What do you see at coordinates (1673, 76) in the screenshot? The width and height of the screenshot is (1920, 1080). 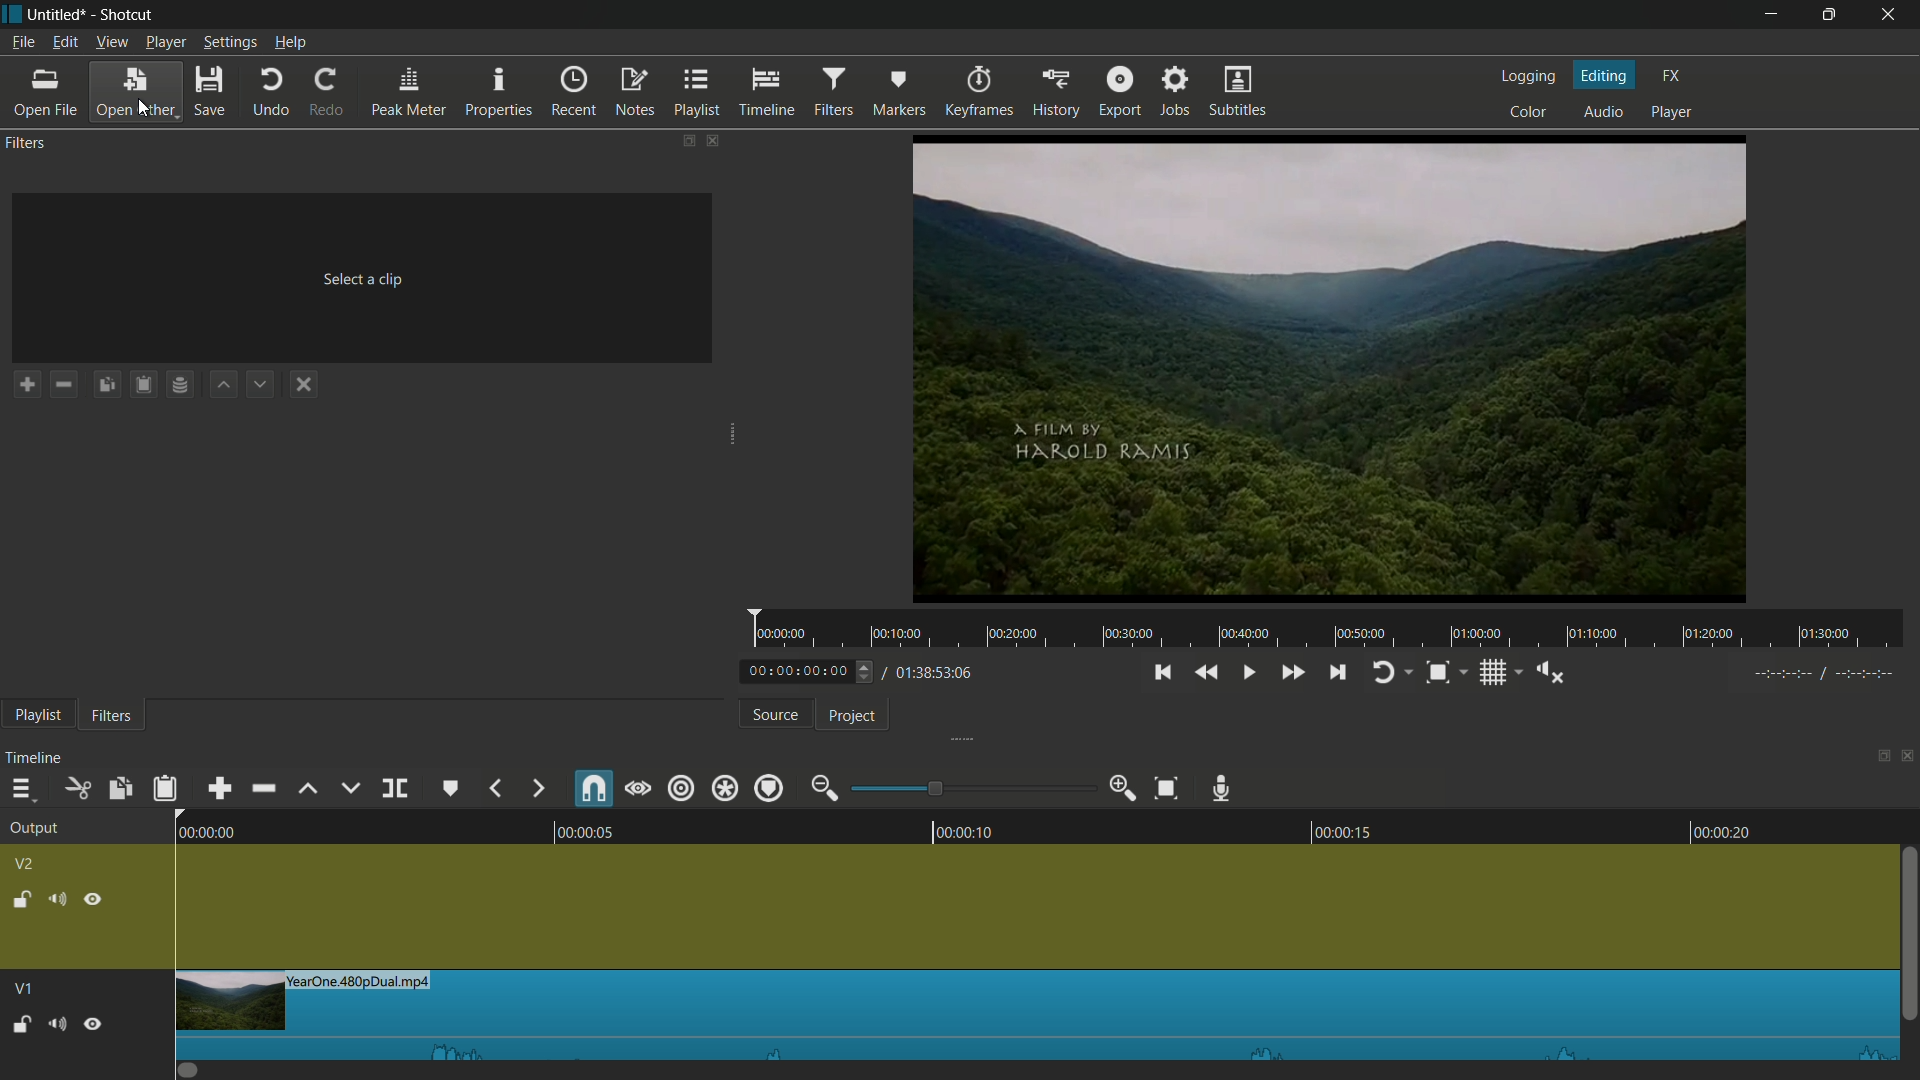 I see `fx` at bounding box center [1673, 76].